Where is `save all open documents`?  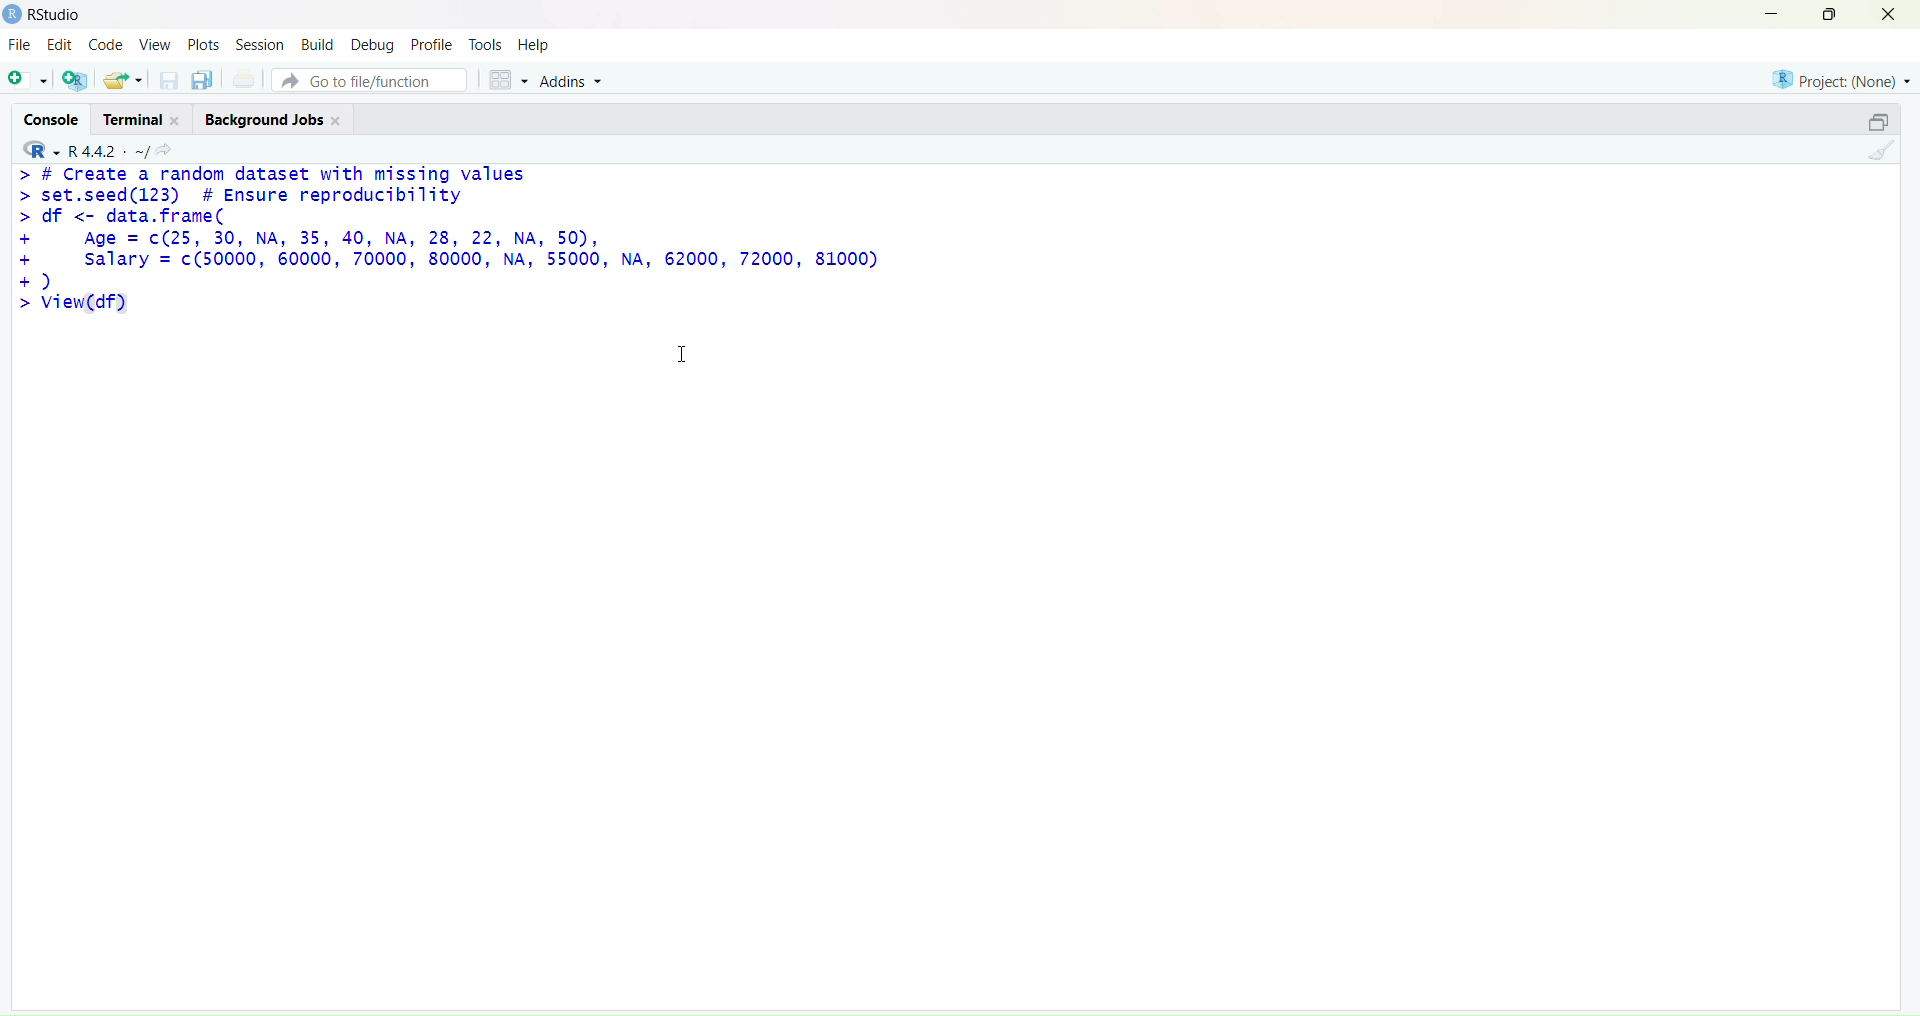 save all open documents is located at coordinates (203, 81).